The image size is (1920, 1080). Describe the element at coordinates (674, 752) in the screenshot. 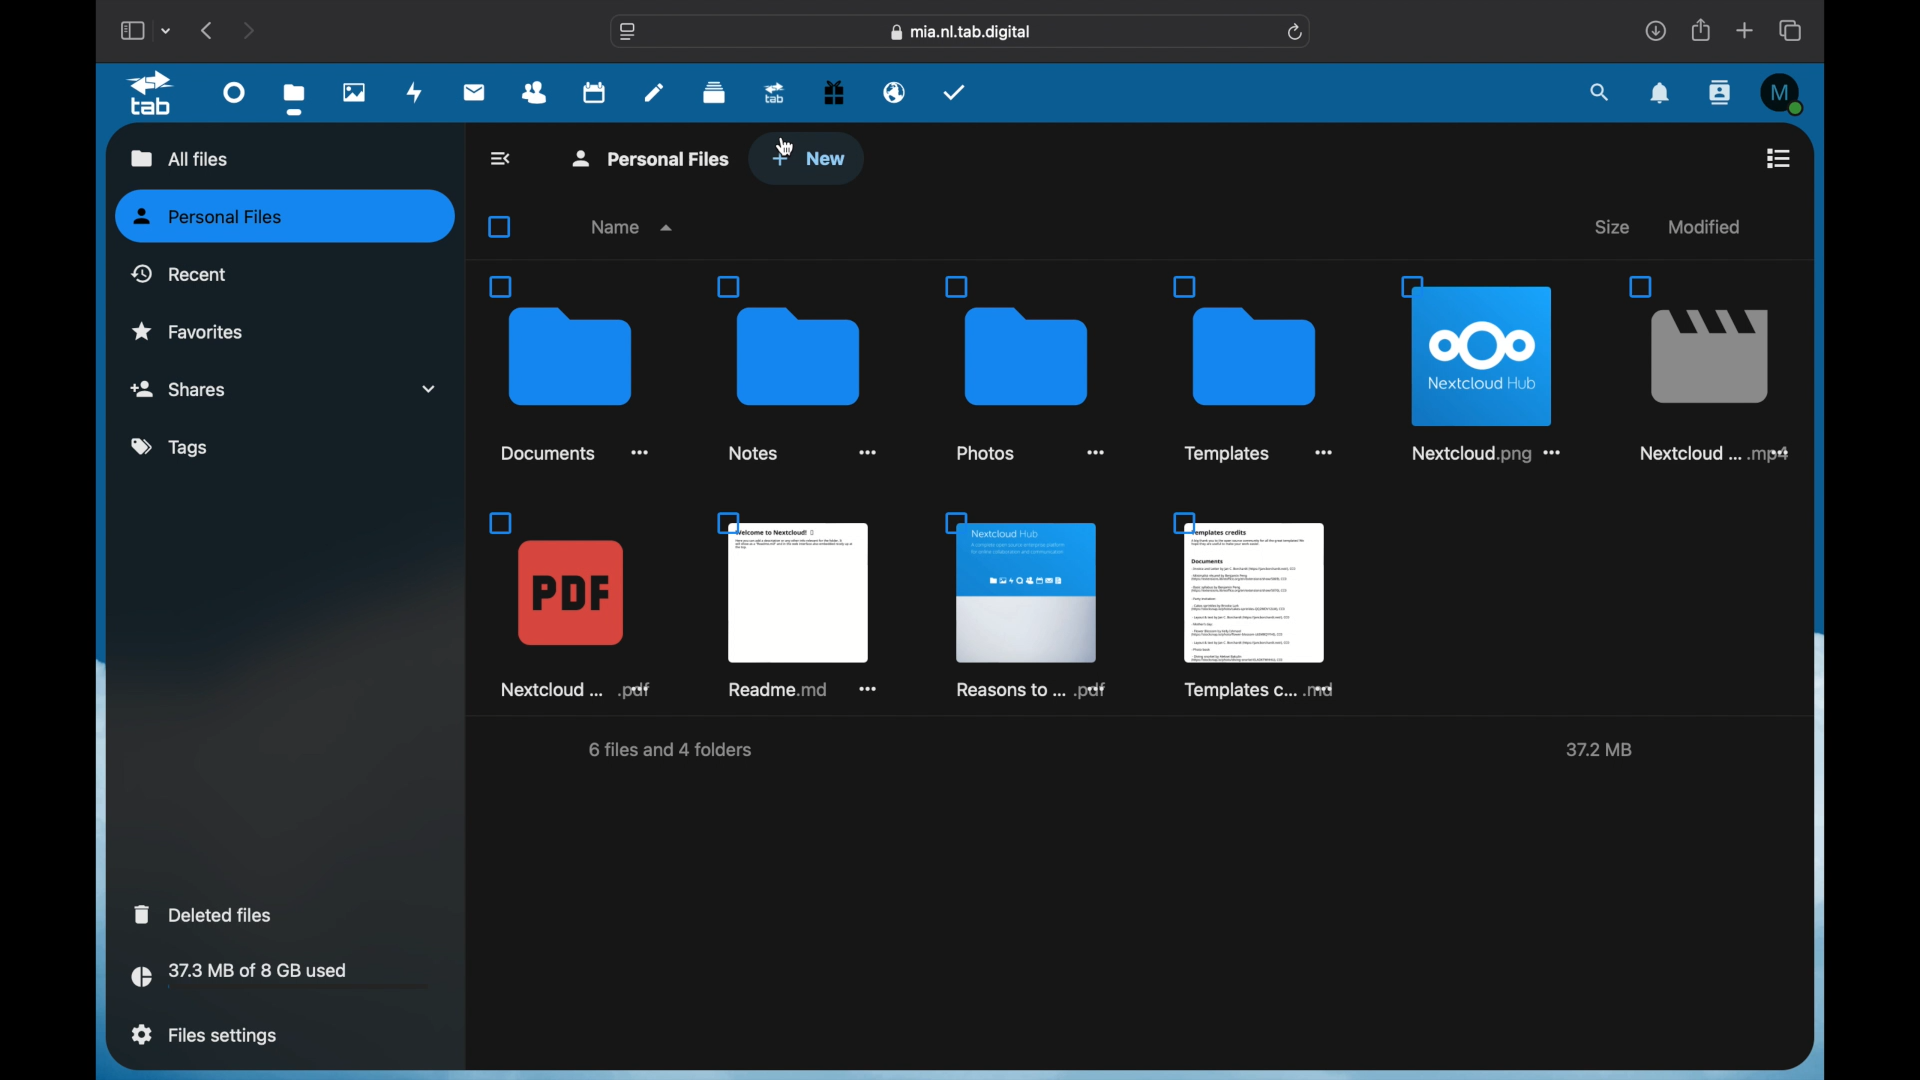

I see `6 files and 4 folders` at that location.